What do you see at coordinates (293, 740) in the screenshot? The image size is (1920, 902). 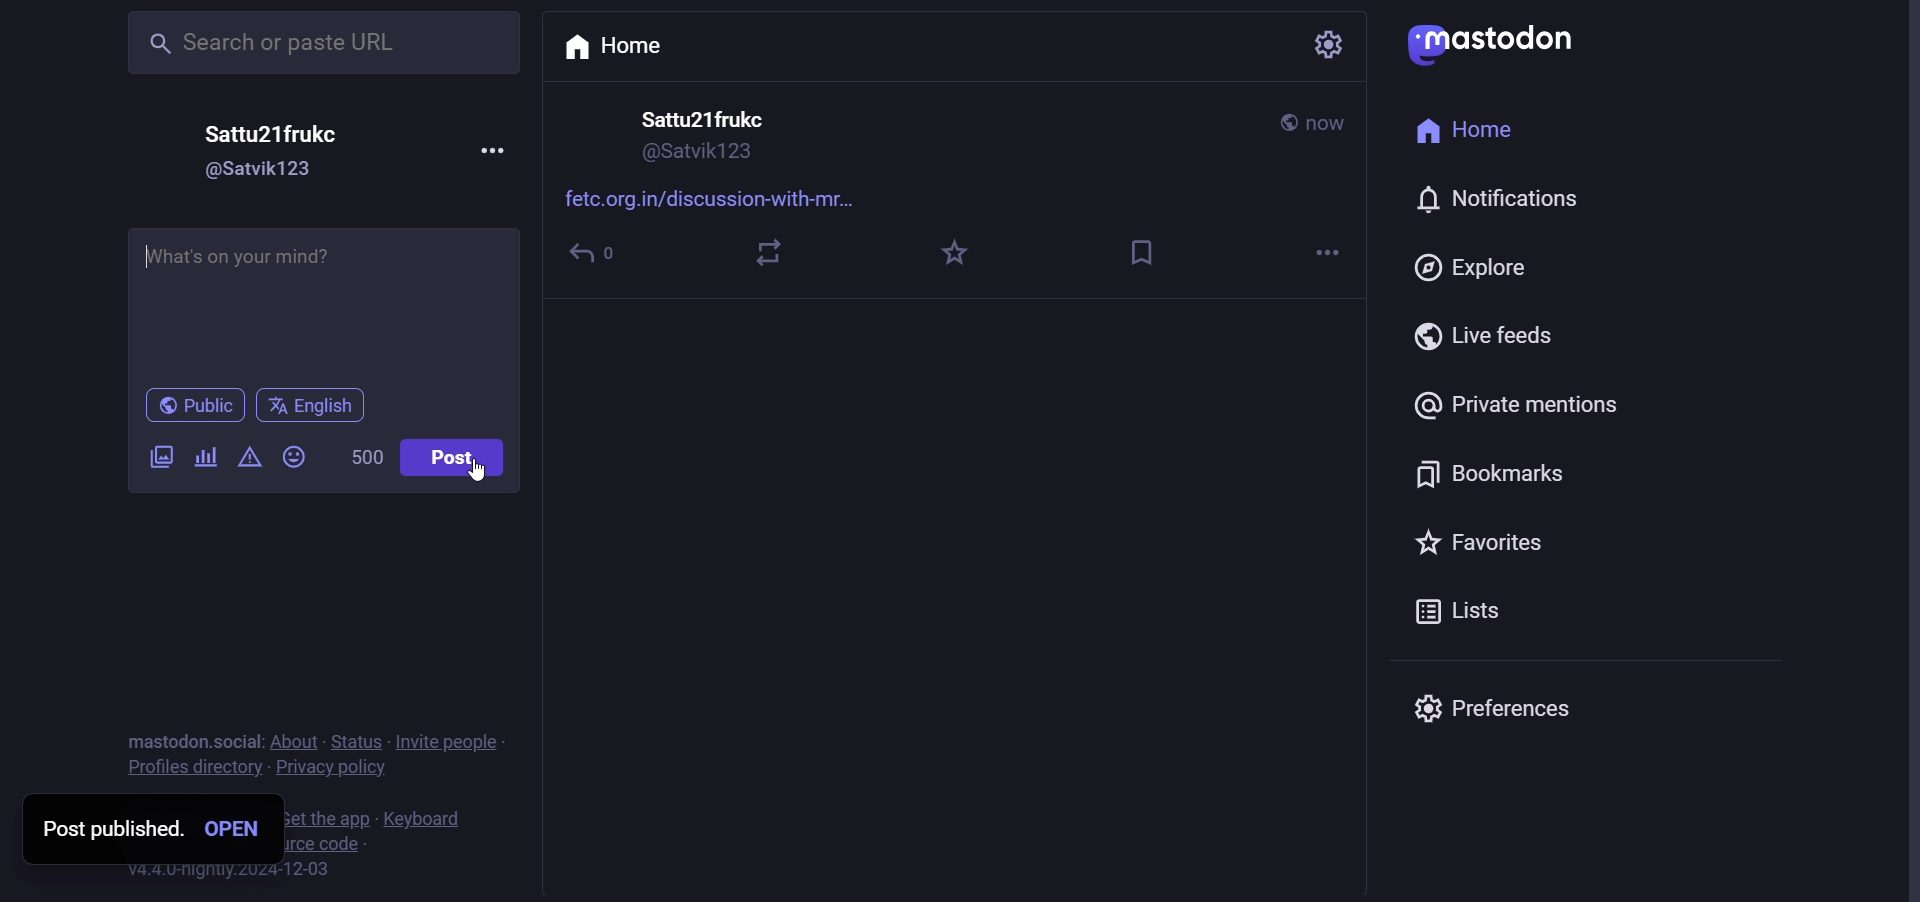 I see `about` at bounding box center [293, 740].